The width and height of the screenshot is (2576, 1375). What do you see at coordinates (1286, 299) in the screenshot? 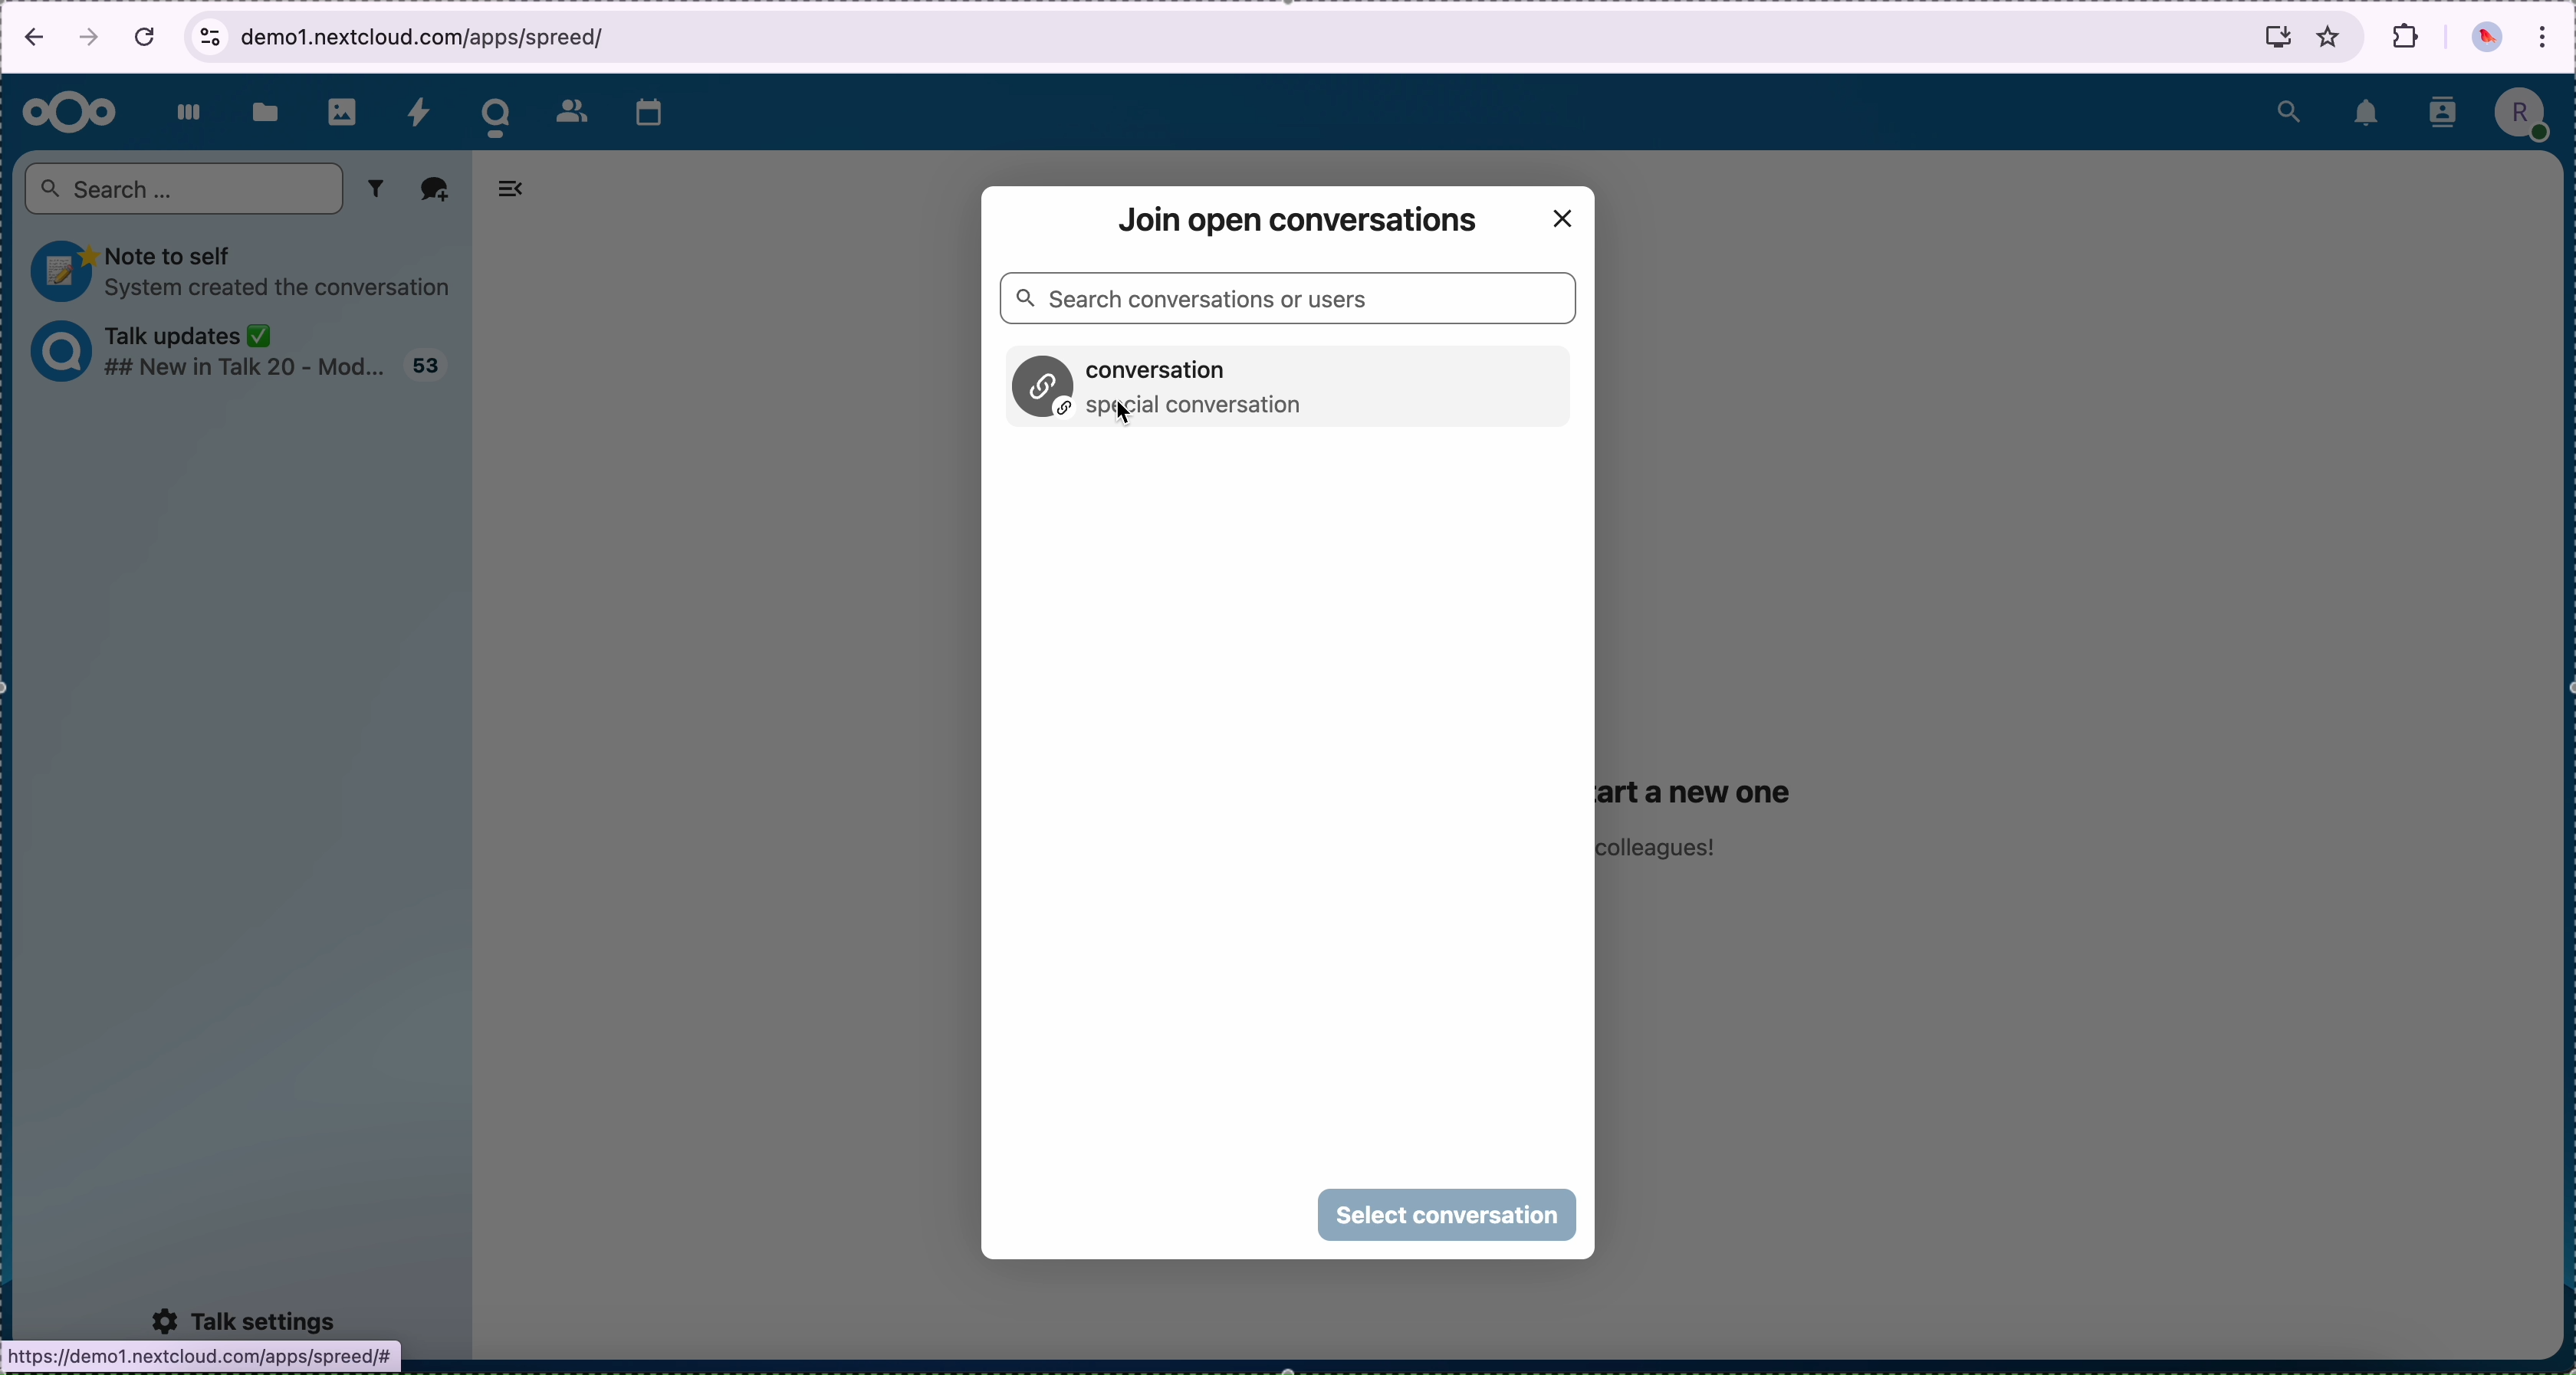
I see `search bar` at bounding box center [1286, 299].